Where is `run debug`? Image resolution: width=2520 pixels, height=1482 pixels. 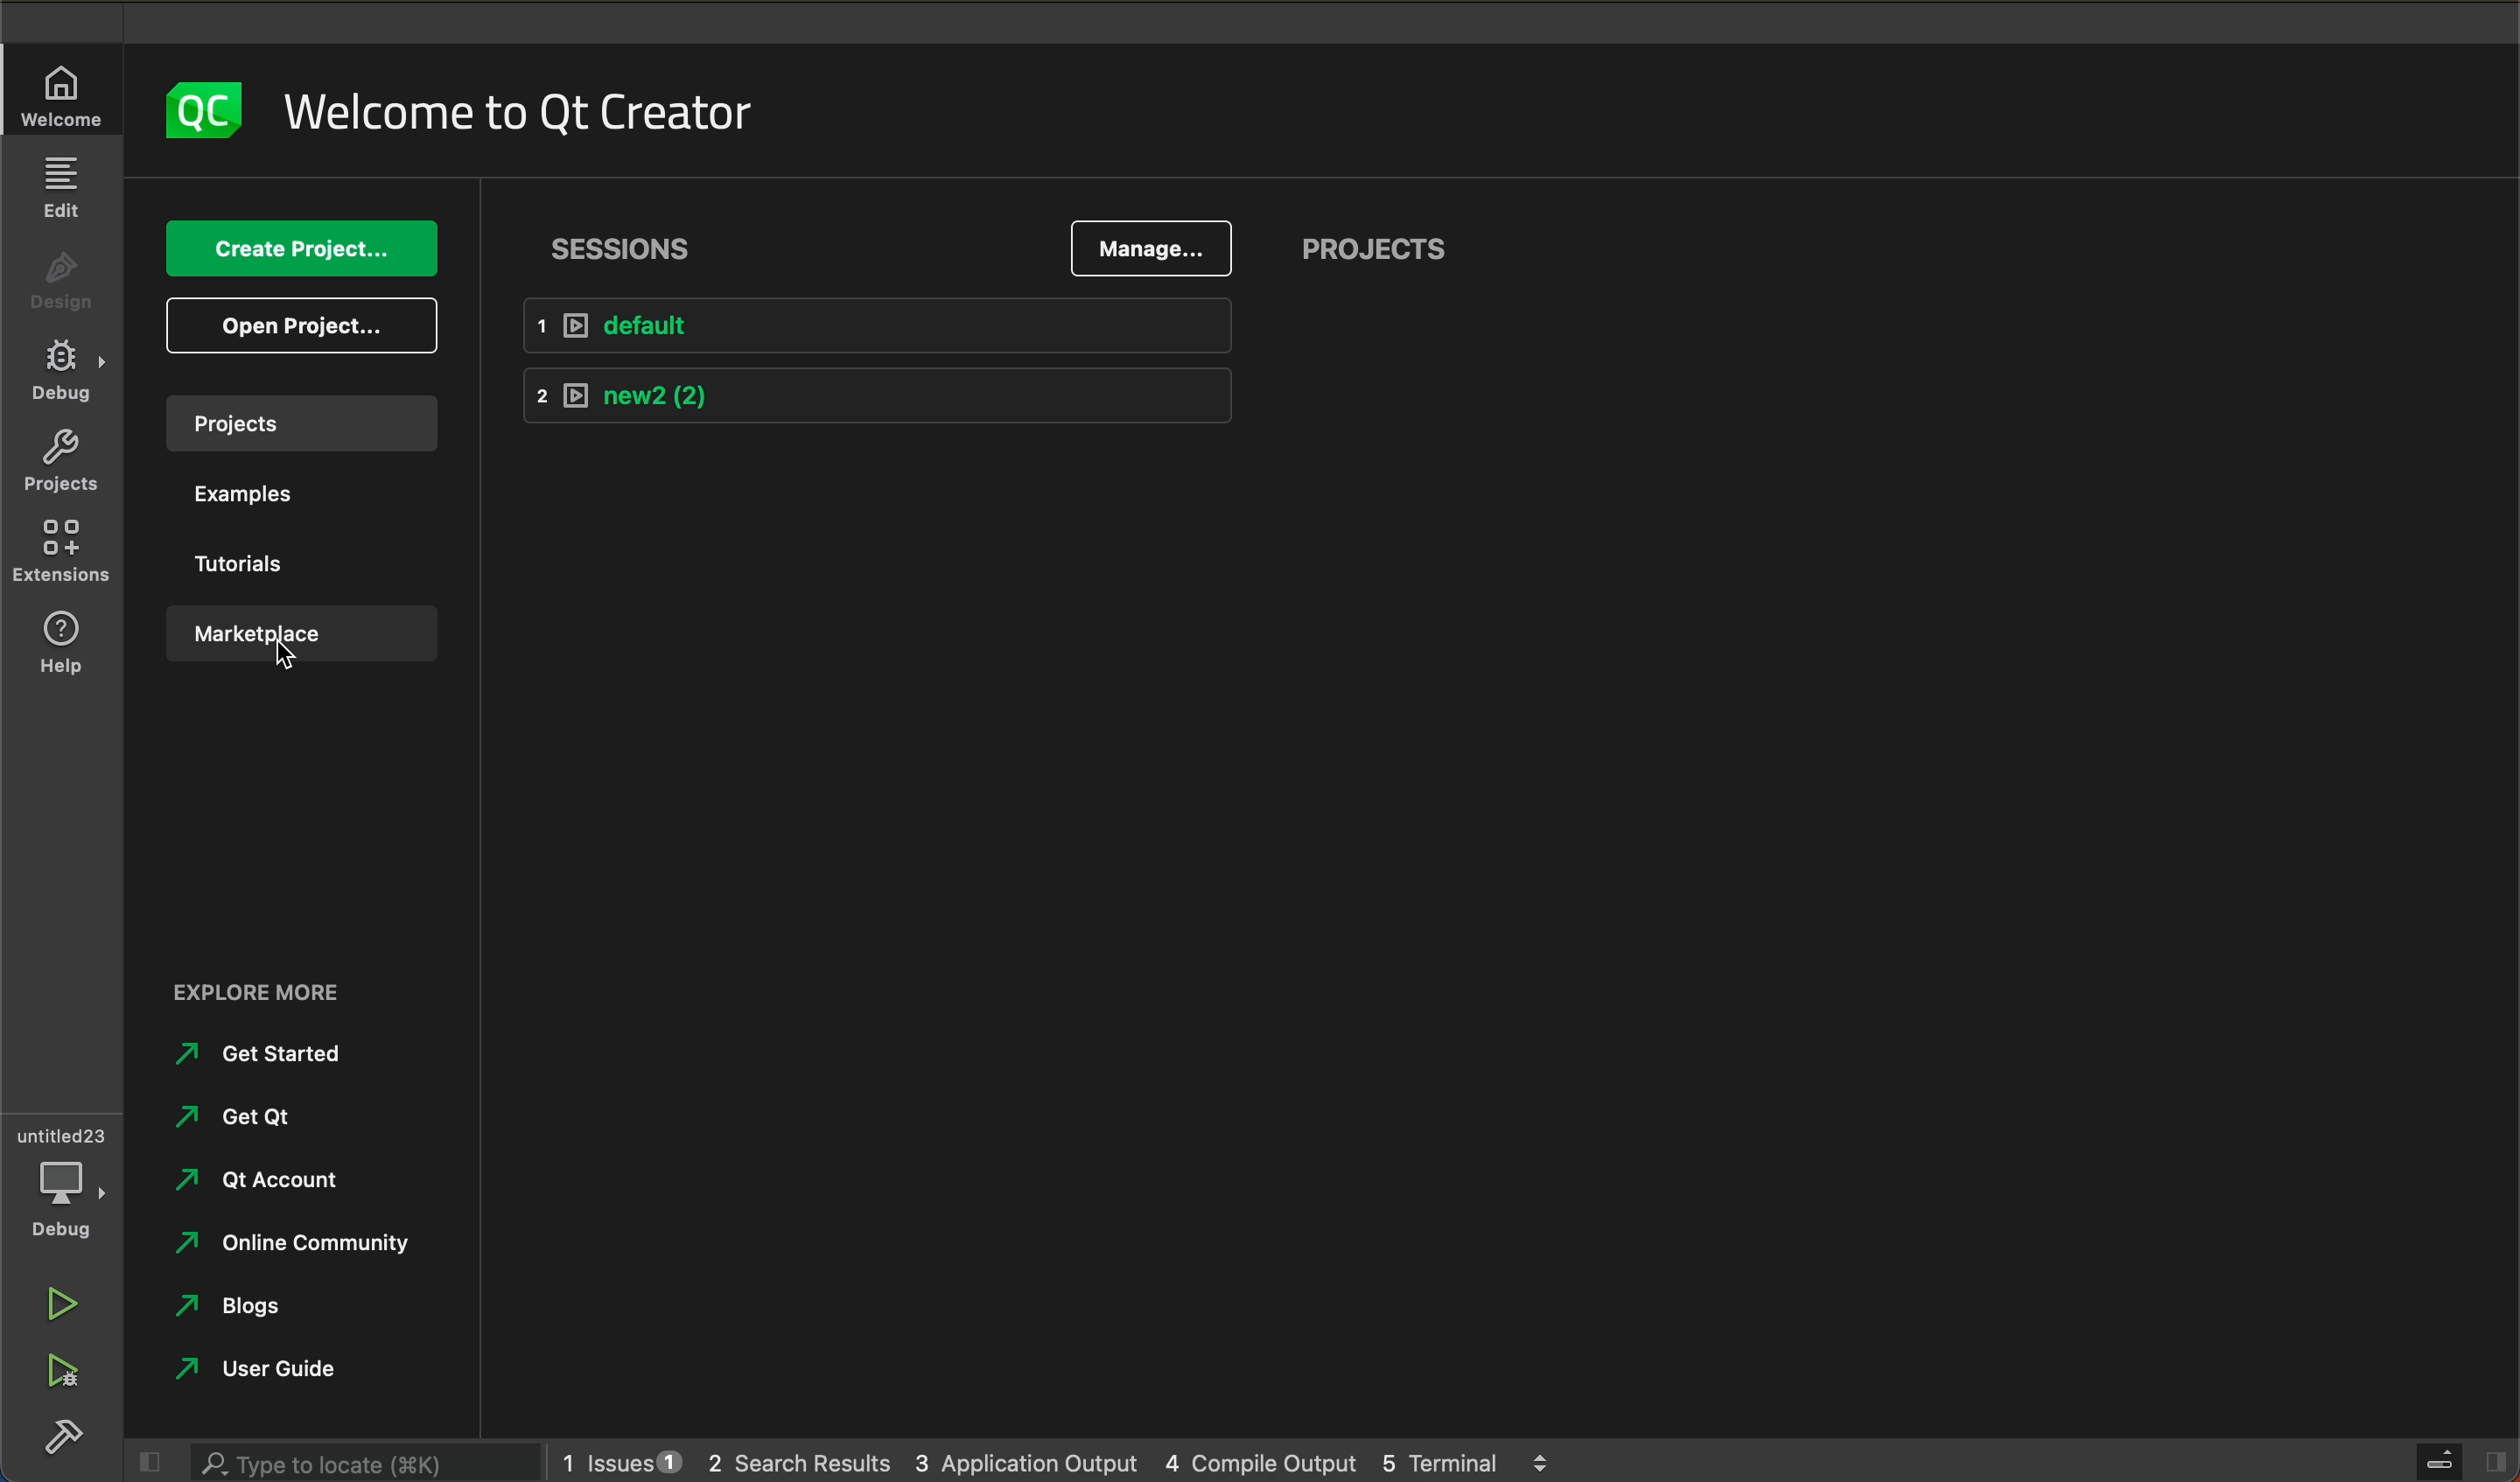
run debug is located at coordinates (60, 1378).